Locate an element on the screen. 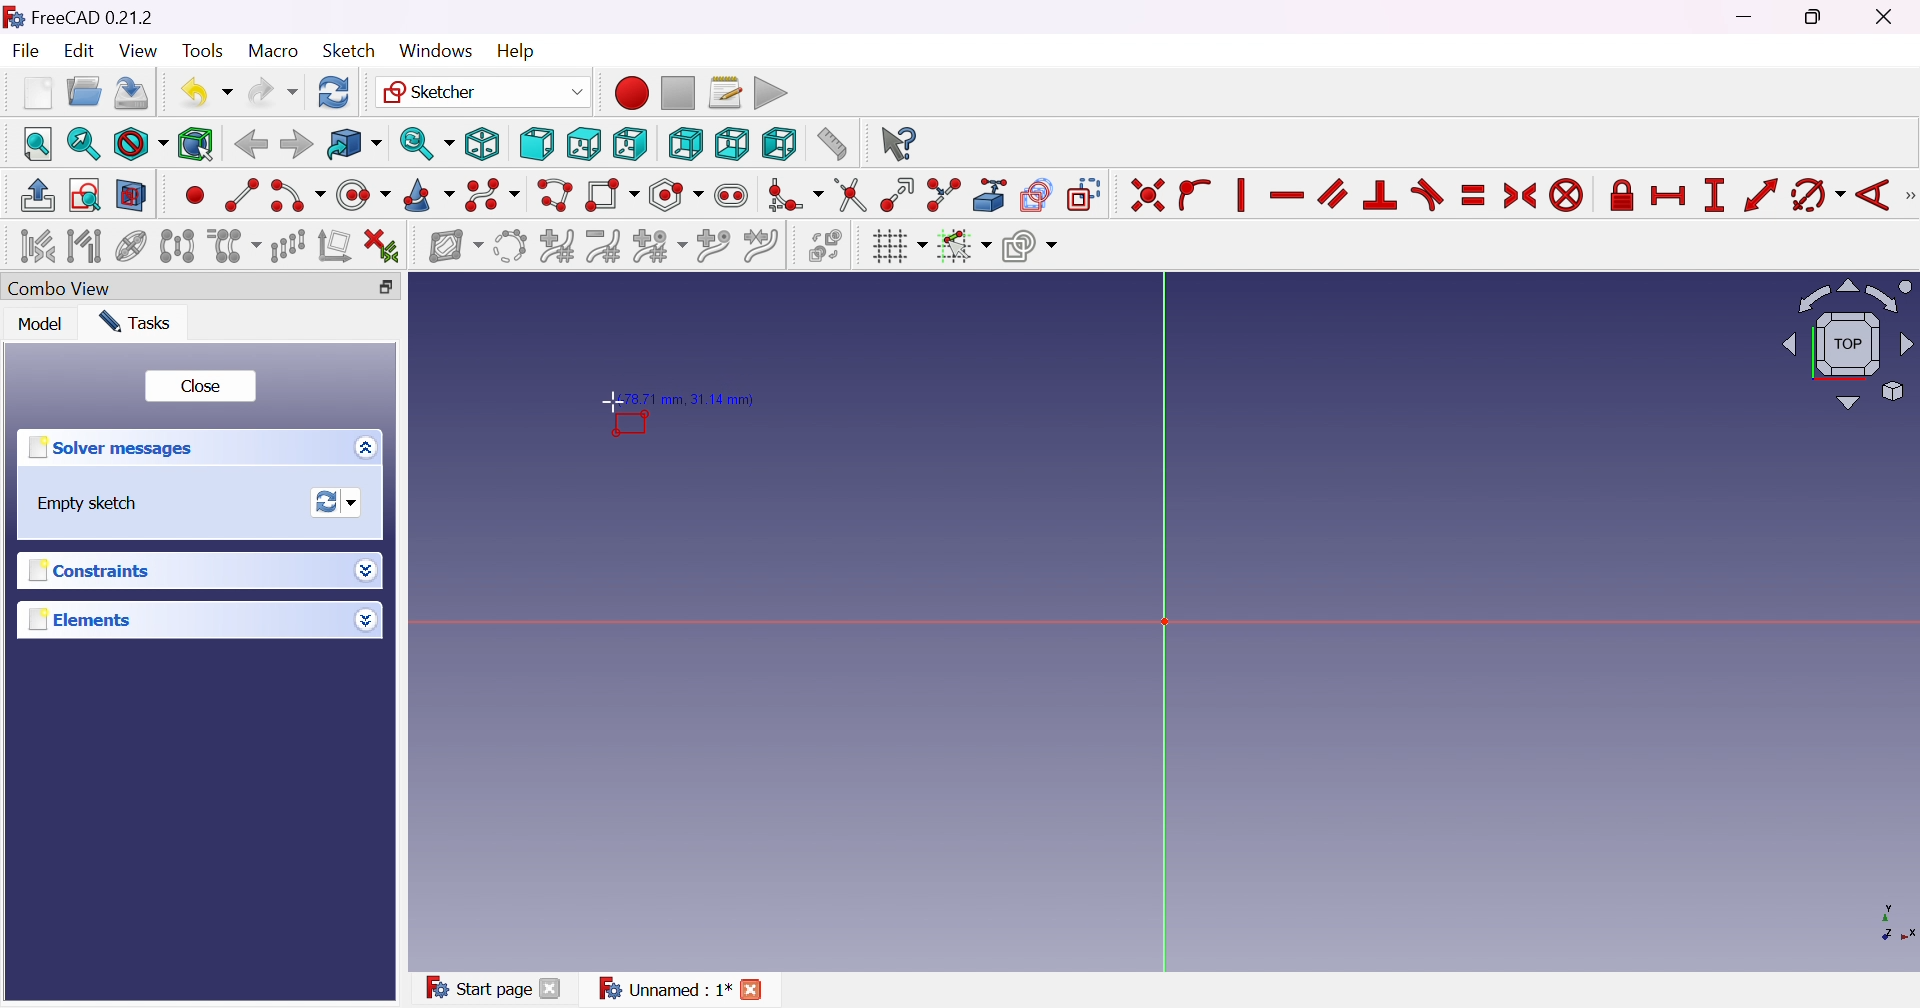  Show/hide B-spline information layer is located at coordinates (456, 248).